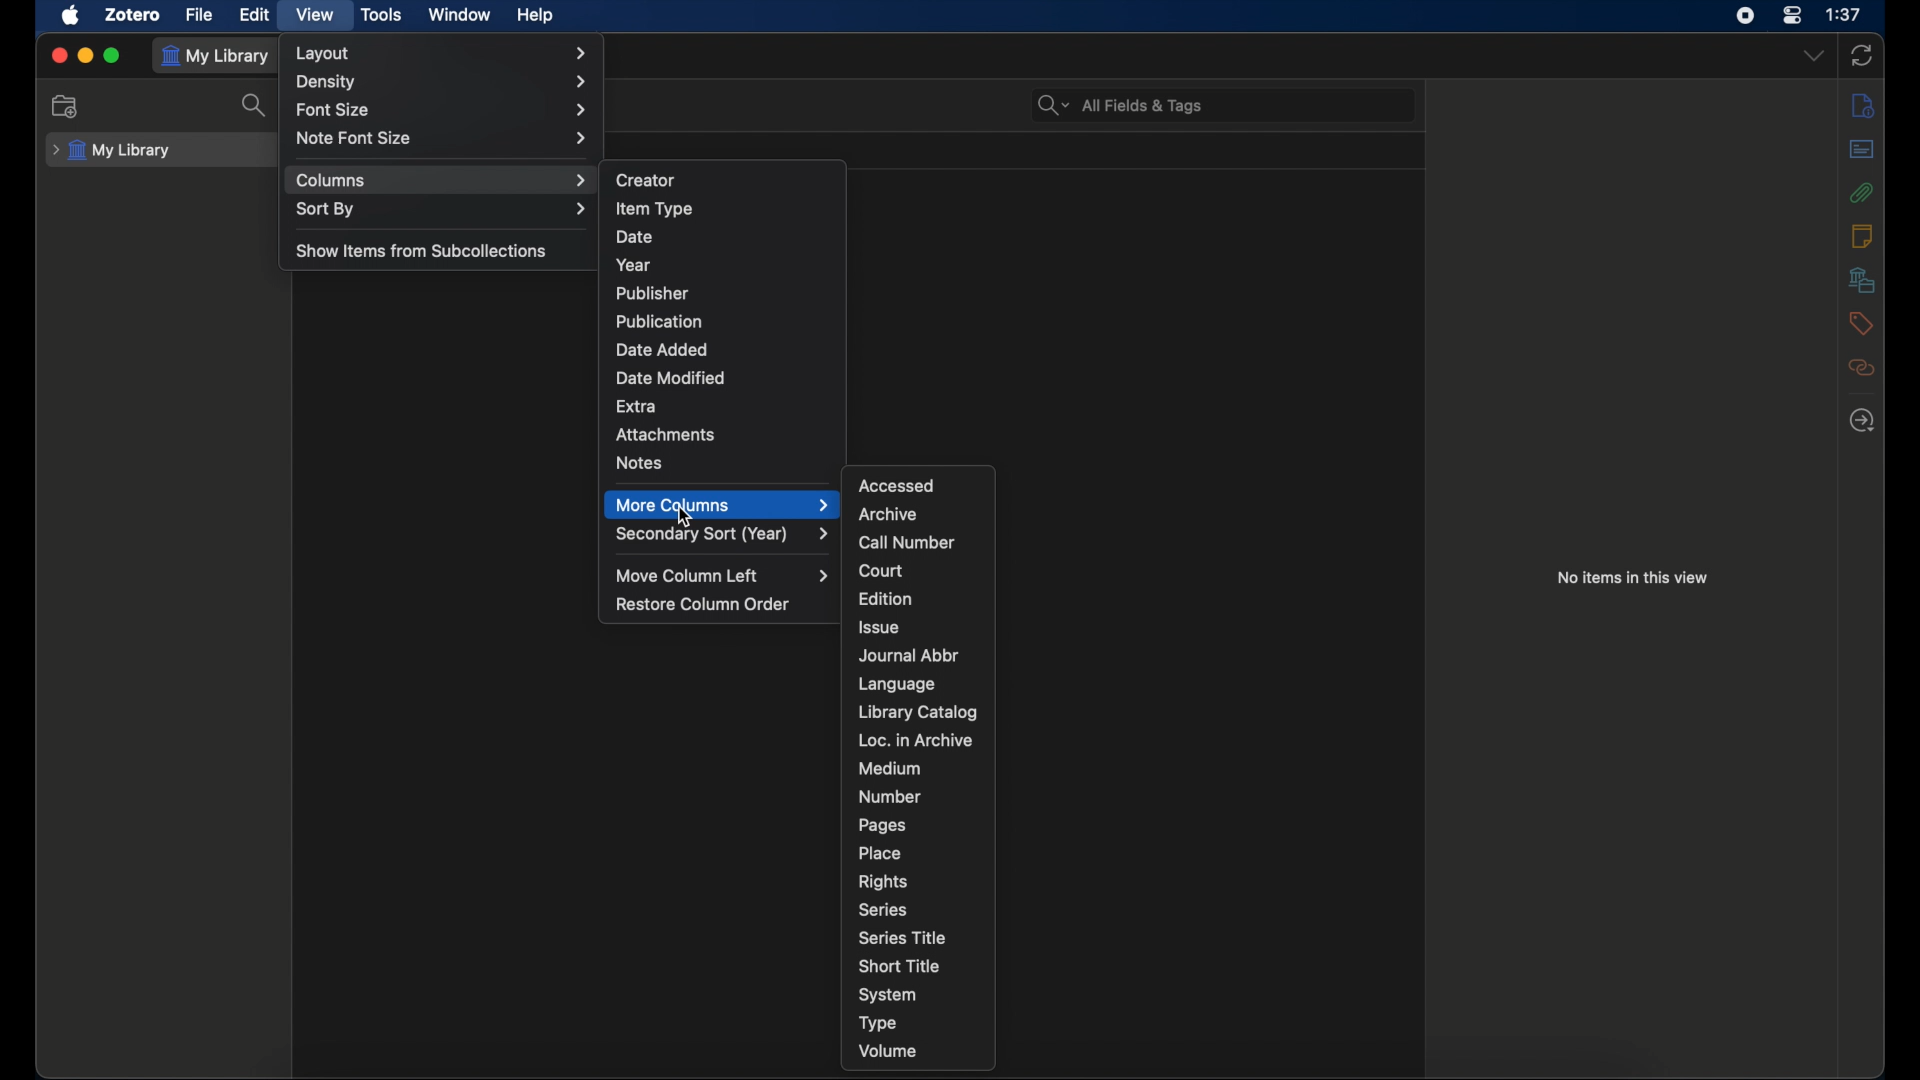 The height and width of the screenshot is (1080, 1920). What do you see at coordinates (220, 57) in the screenshot?
I see `my library` at bounding box center [220, 57].